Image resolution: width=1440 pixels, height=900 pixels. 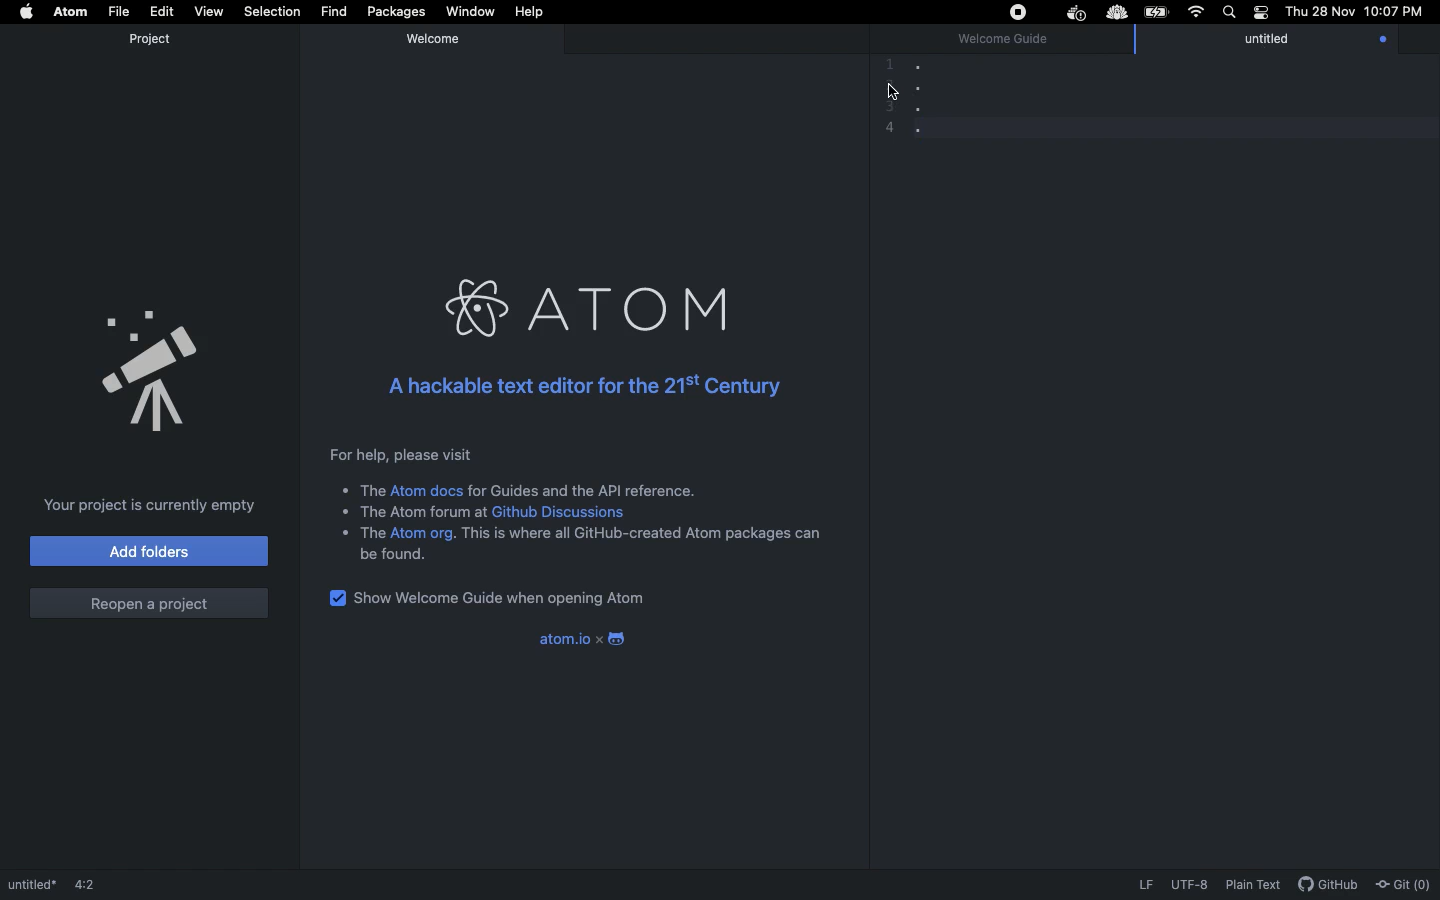 What do you see at coordinates (1189, 885) in the screenshot?
I see `UTF-8` at bounding box center [1189, 885].